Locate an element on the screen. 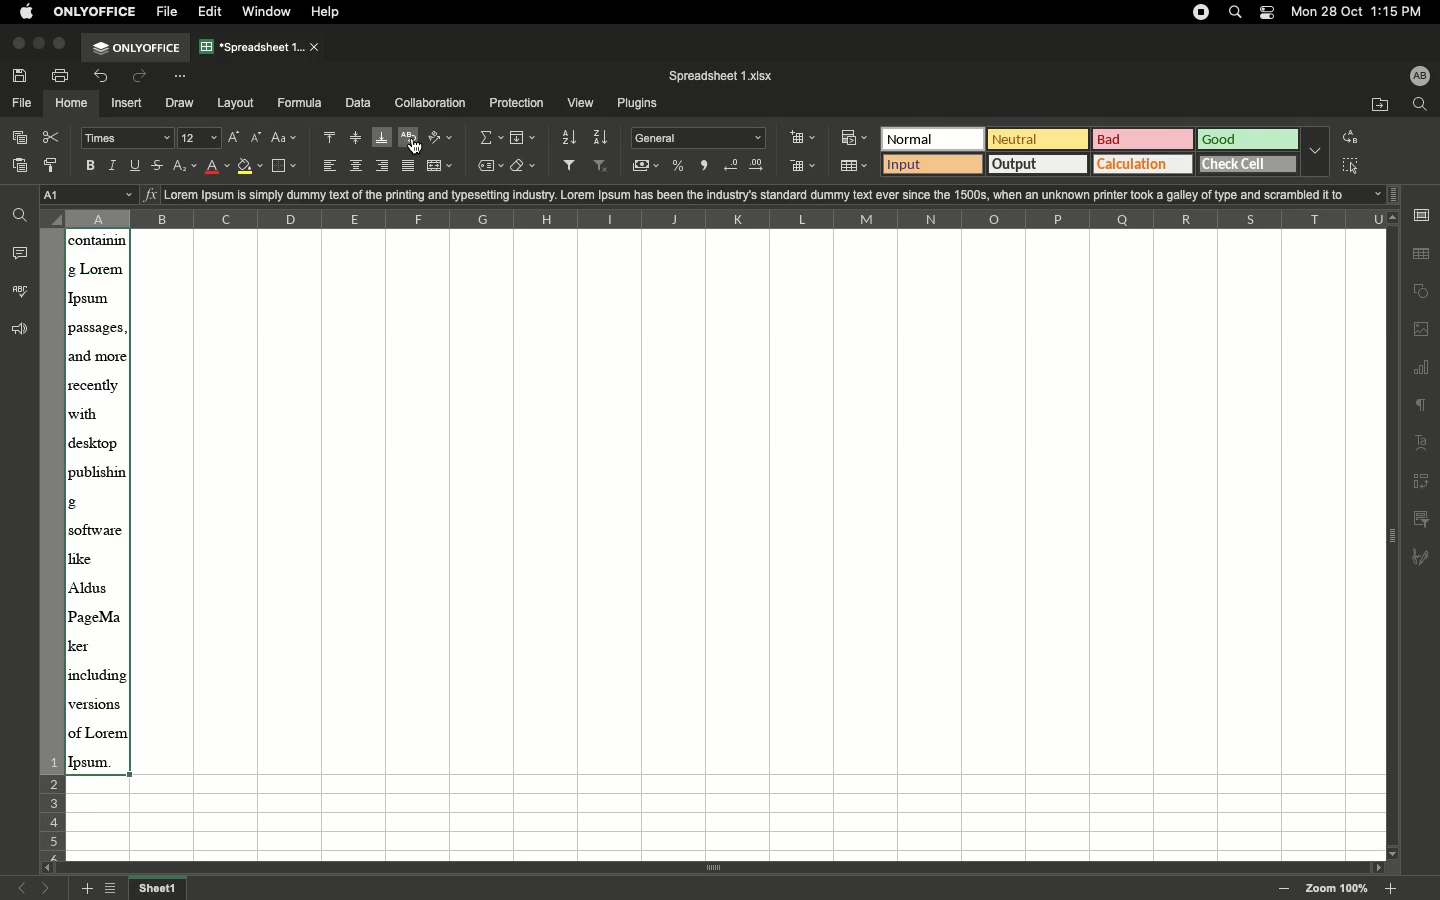 The image size is (1440, 900). Help is located at coordinates (332, 12).